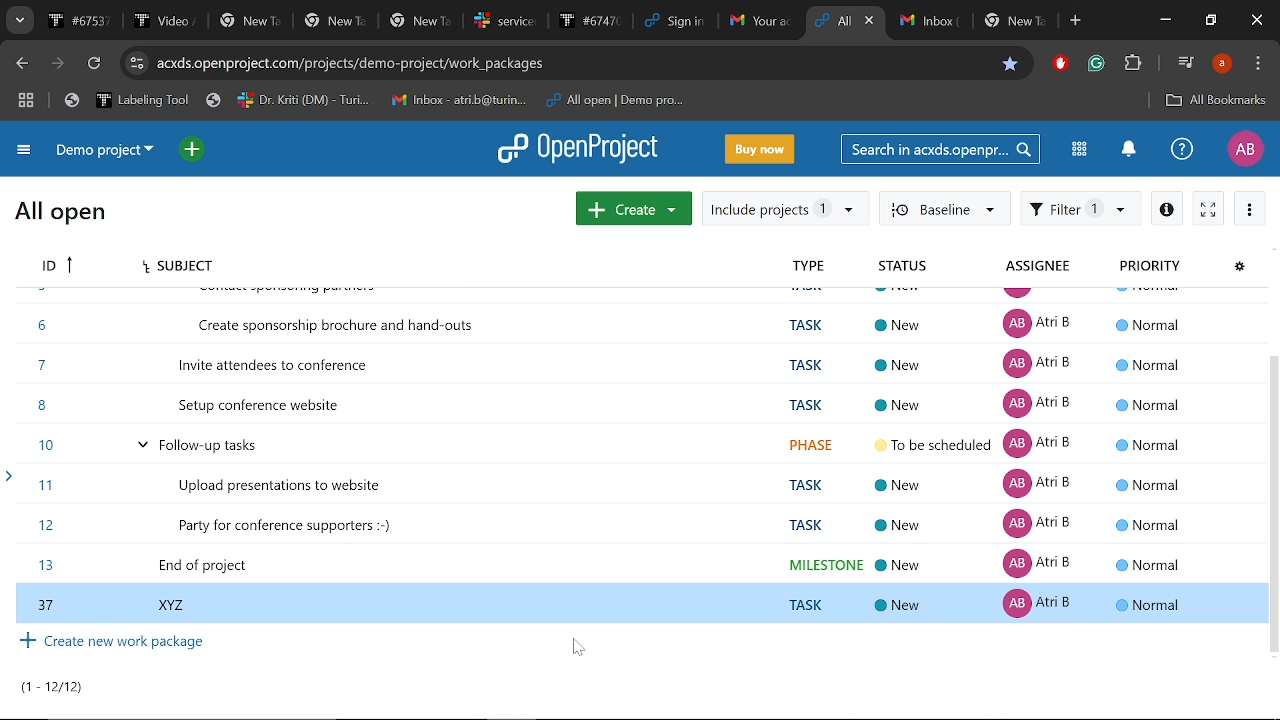 The image size is (1280, 720). Describe the element at coordinates (1252, 208) in the screenshot. I see `More actions` at that location.